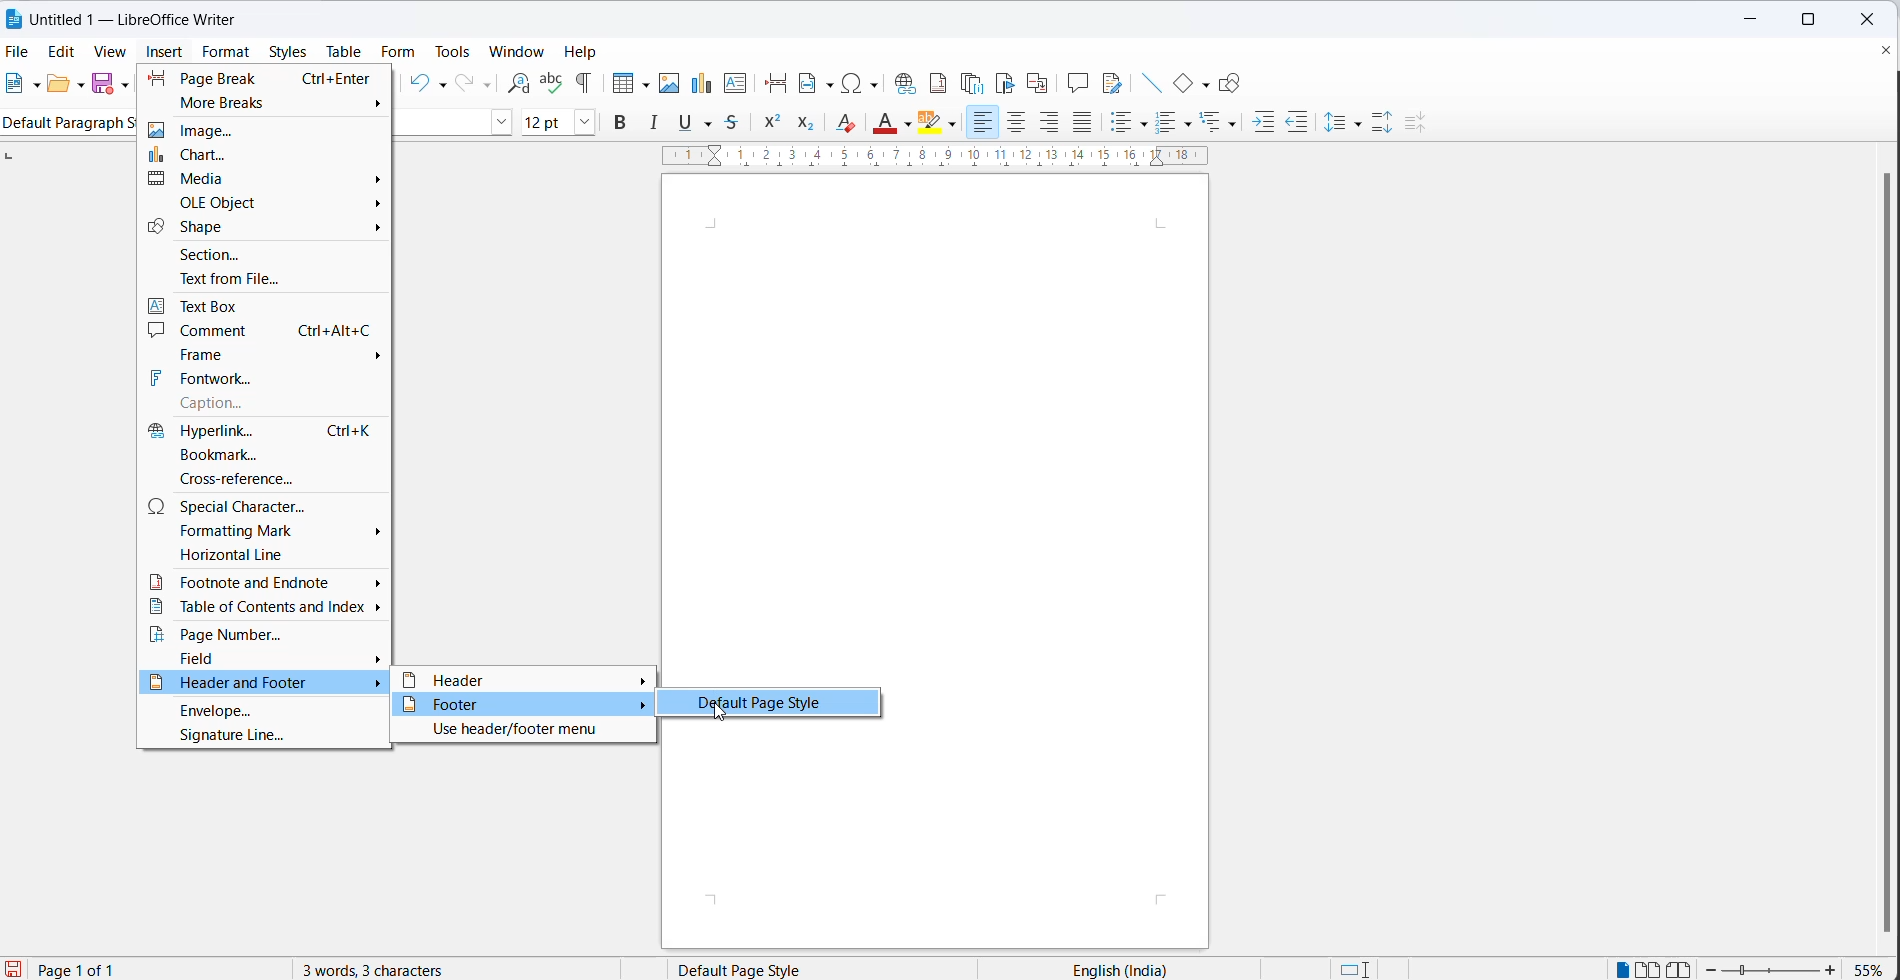  What do you see at coordinates (1873, 18) in the screenshot?
I see `close` at bounding box center [1873, 18].